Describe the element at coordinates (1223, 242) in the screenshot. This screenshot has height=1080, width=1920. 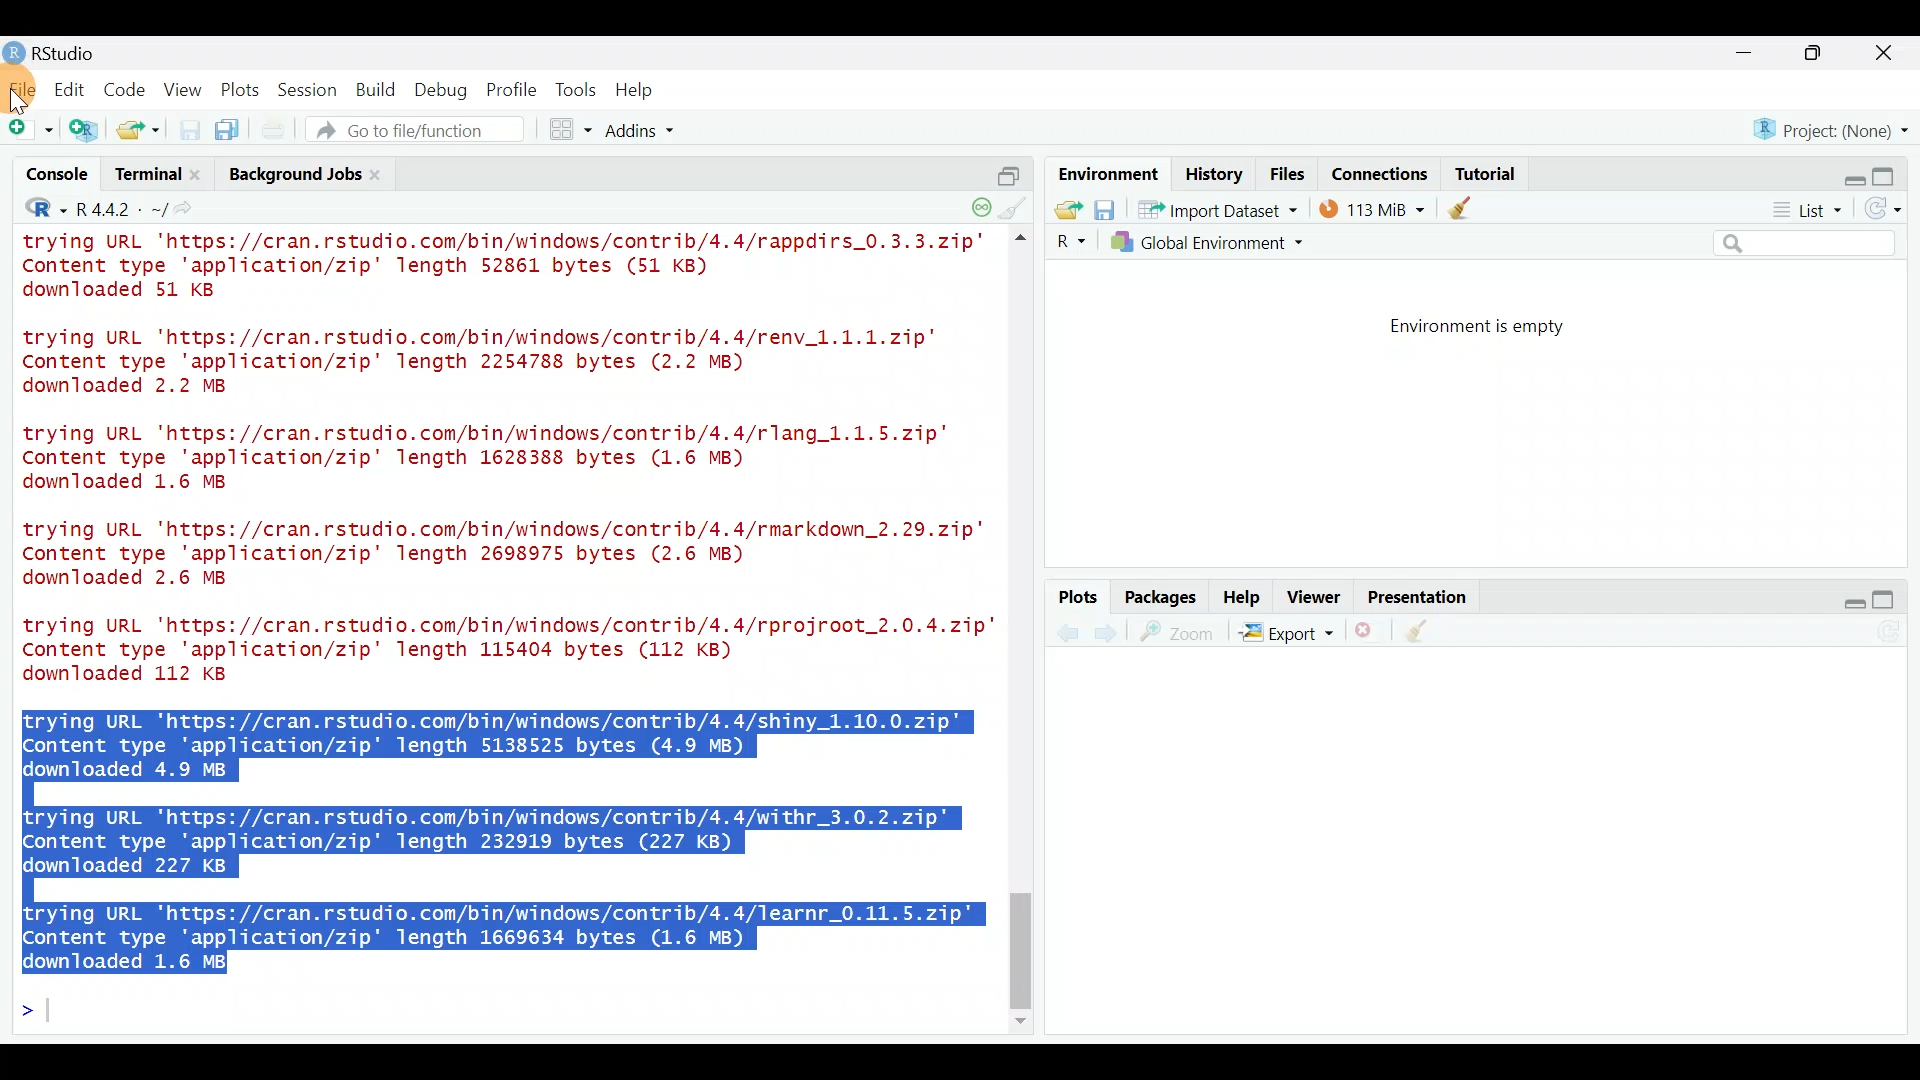
I see `Global Environment` at that location.